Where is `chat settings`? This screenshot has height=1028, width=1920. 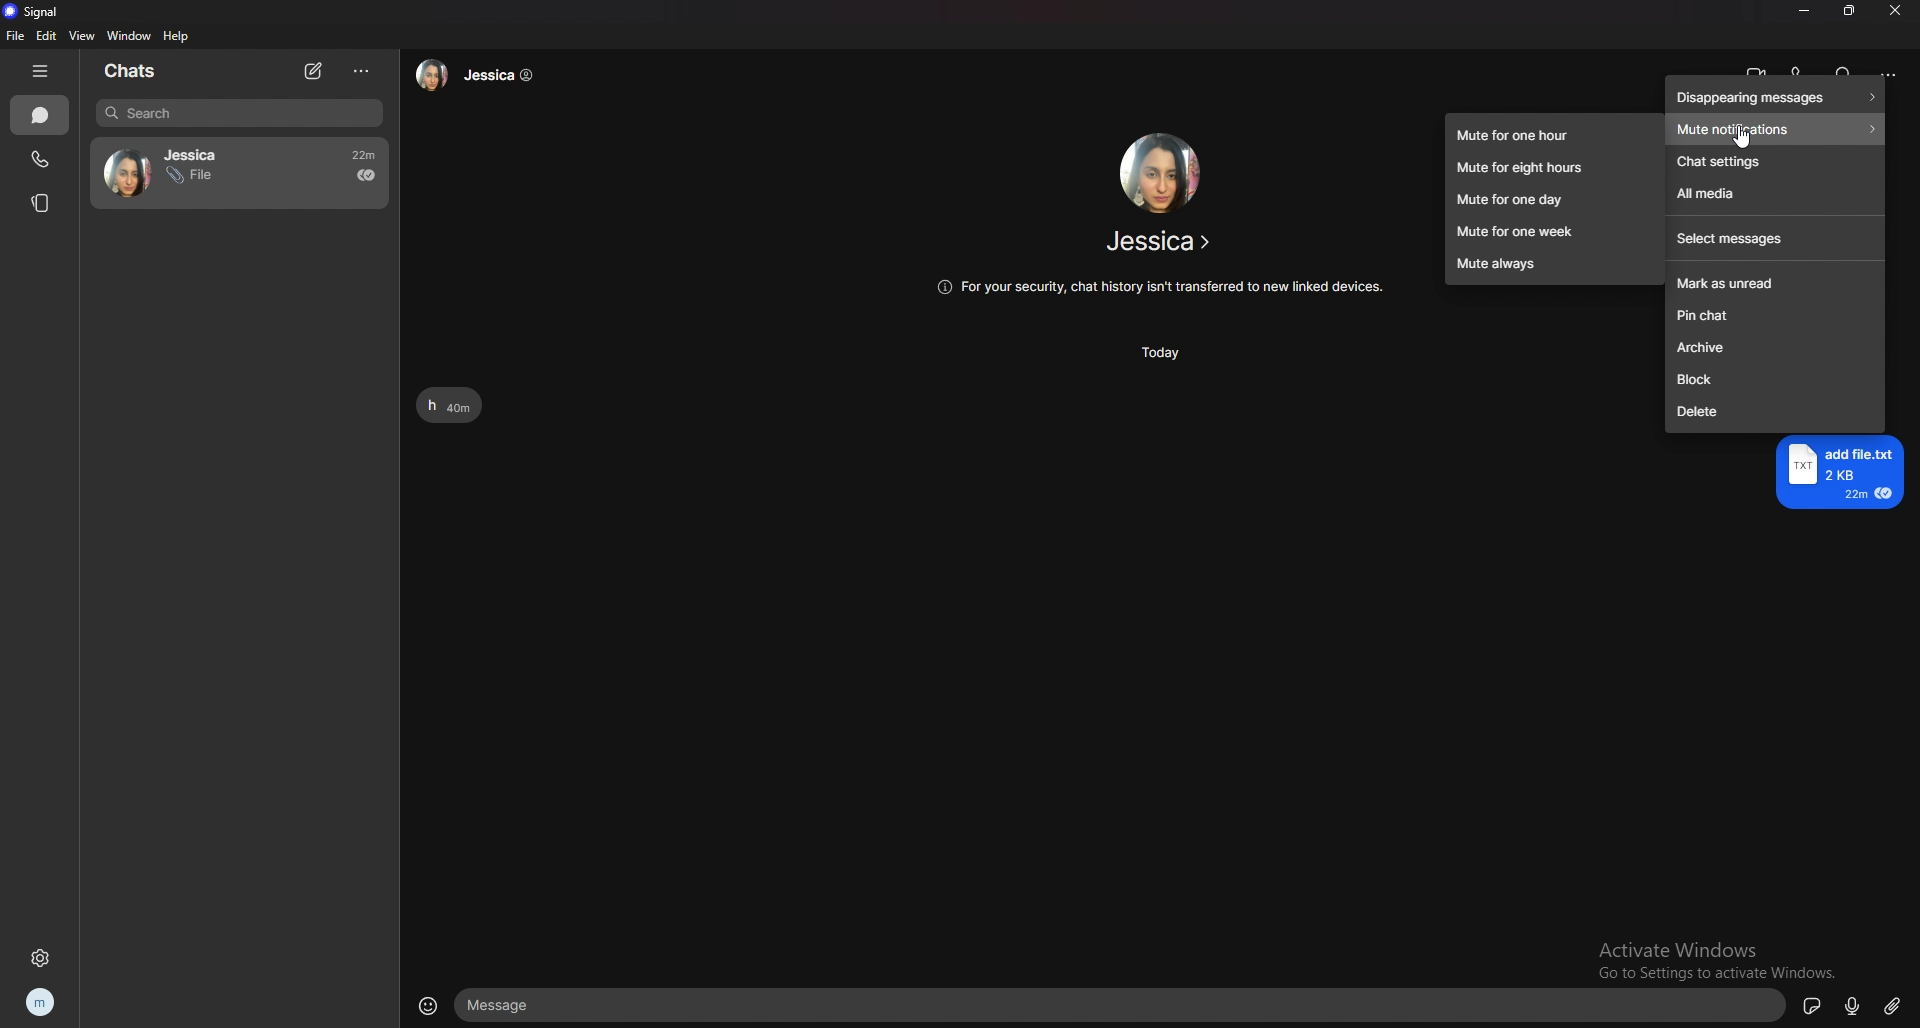
chat settings is located at coordinates (1777, 162).